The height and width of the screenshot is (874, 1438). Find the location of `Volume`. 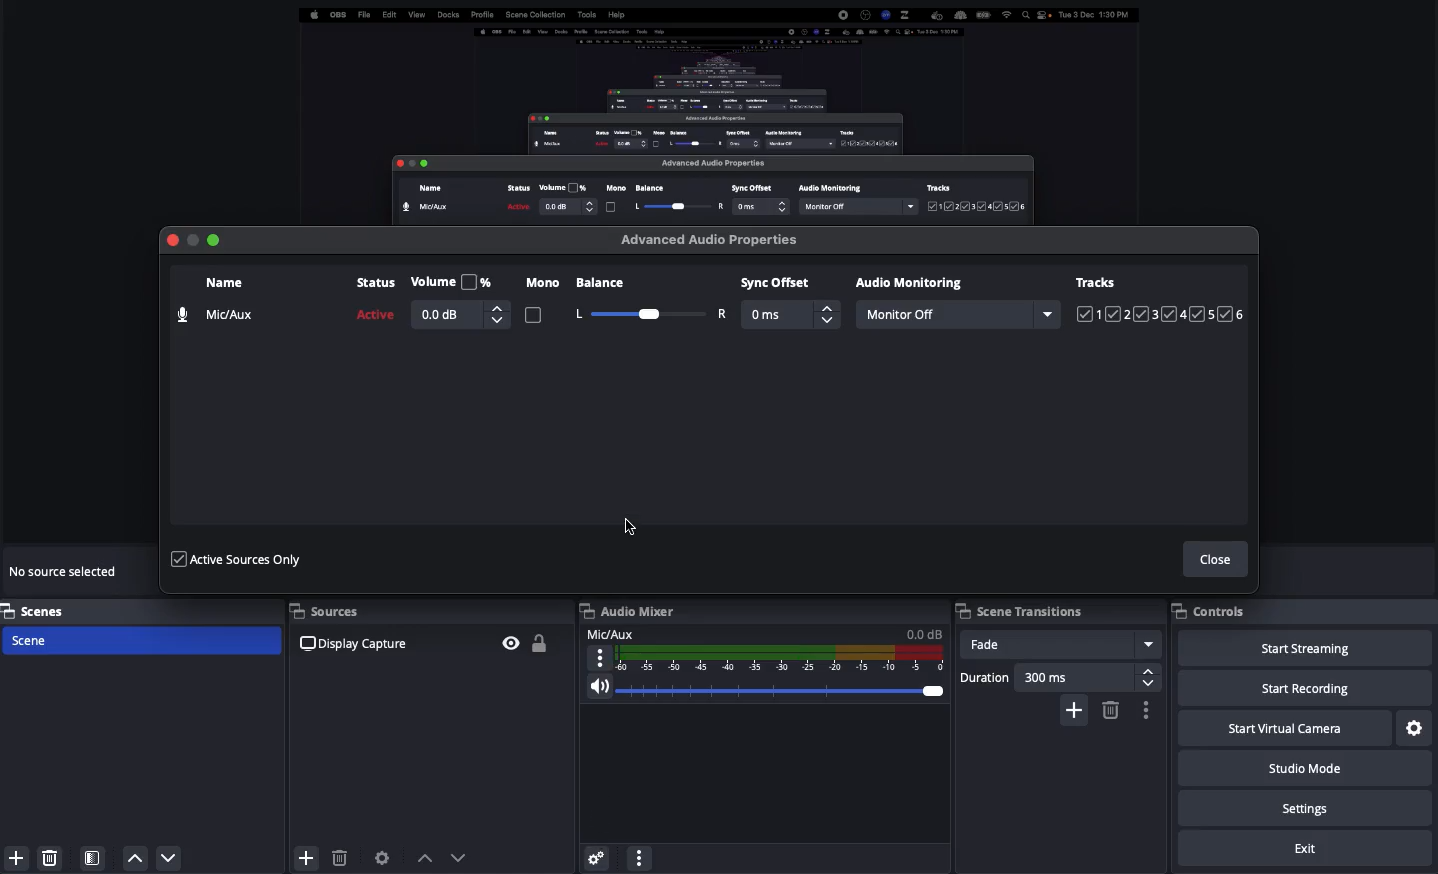

Volume is located at coordinates (765, 690).